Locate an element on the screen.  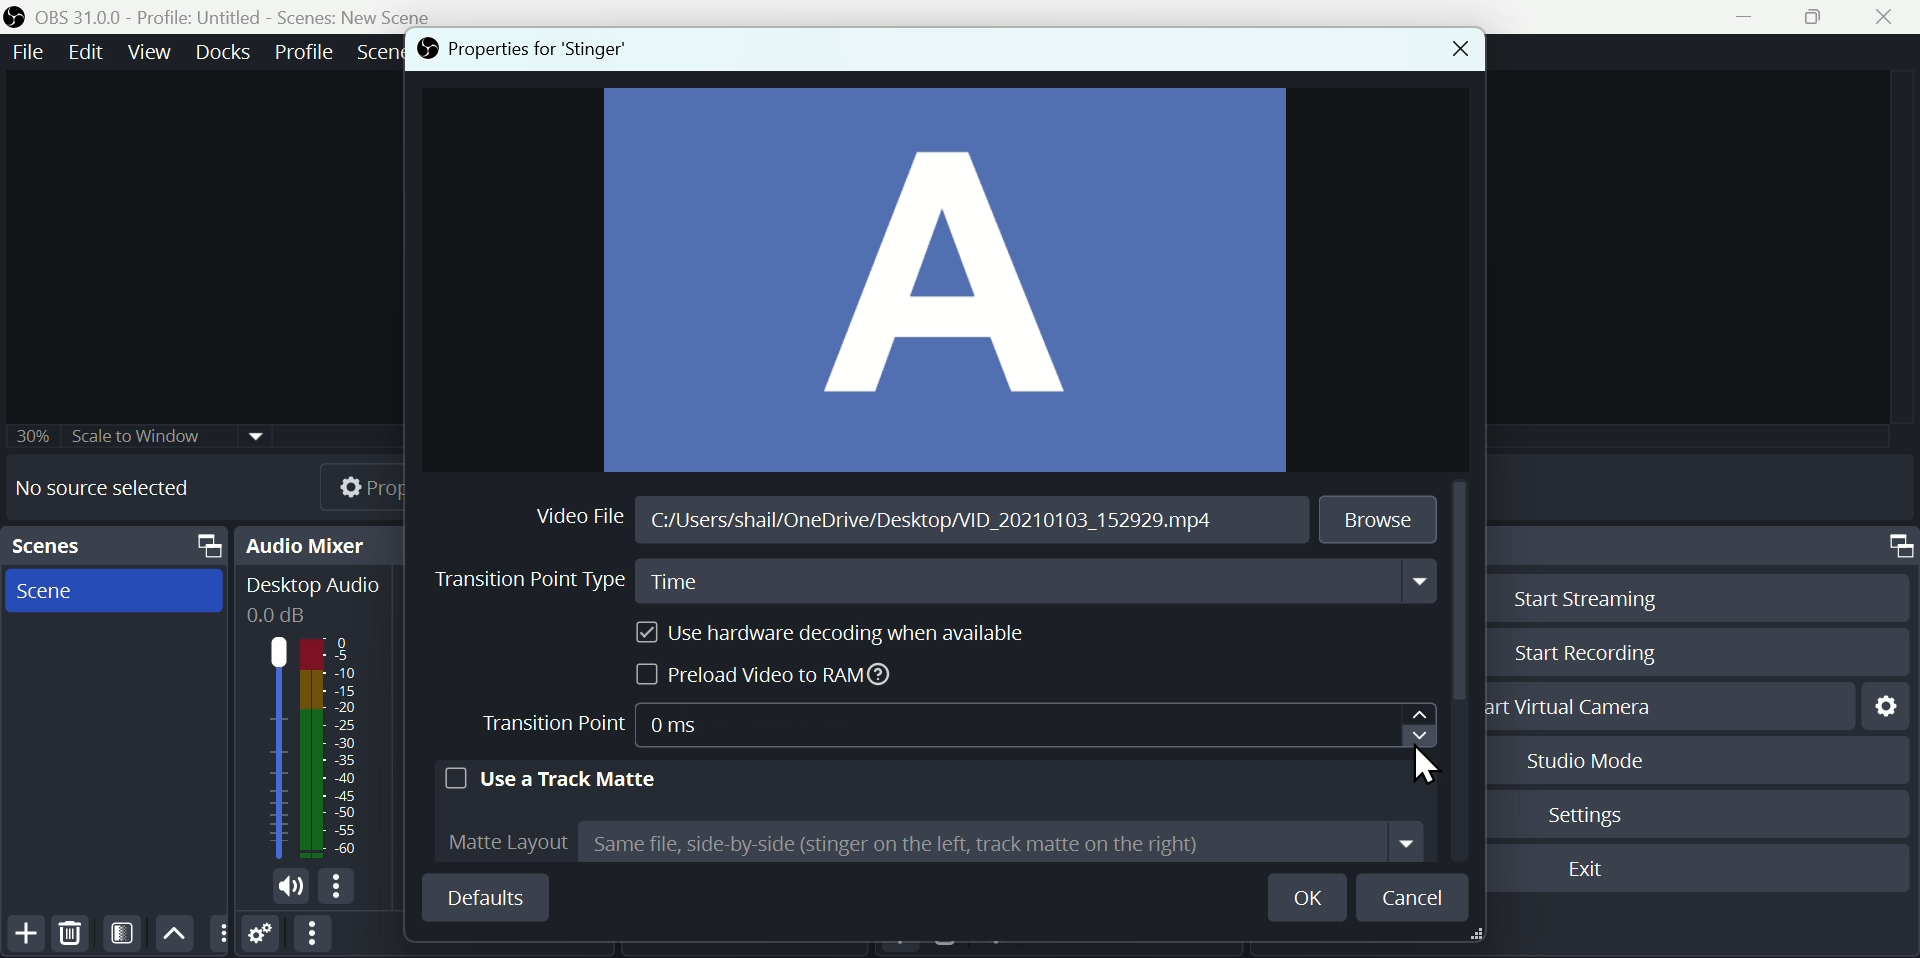
more option is located at coordinates (220, 934).